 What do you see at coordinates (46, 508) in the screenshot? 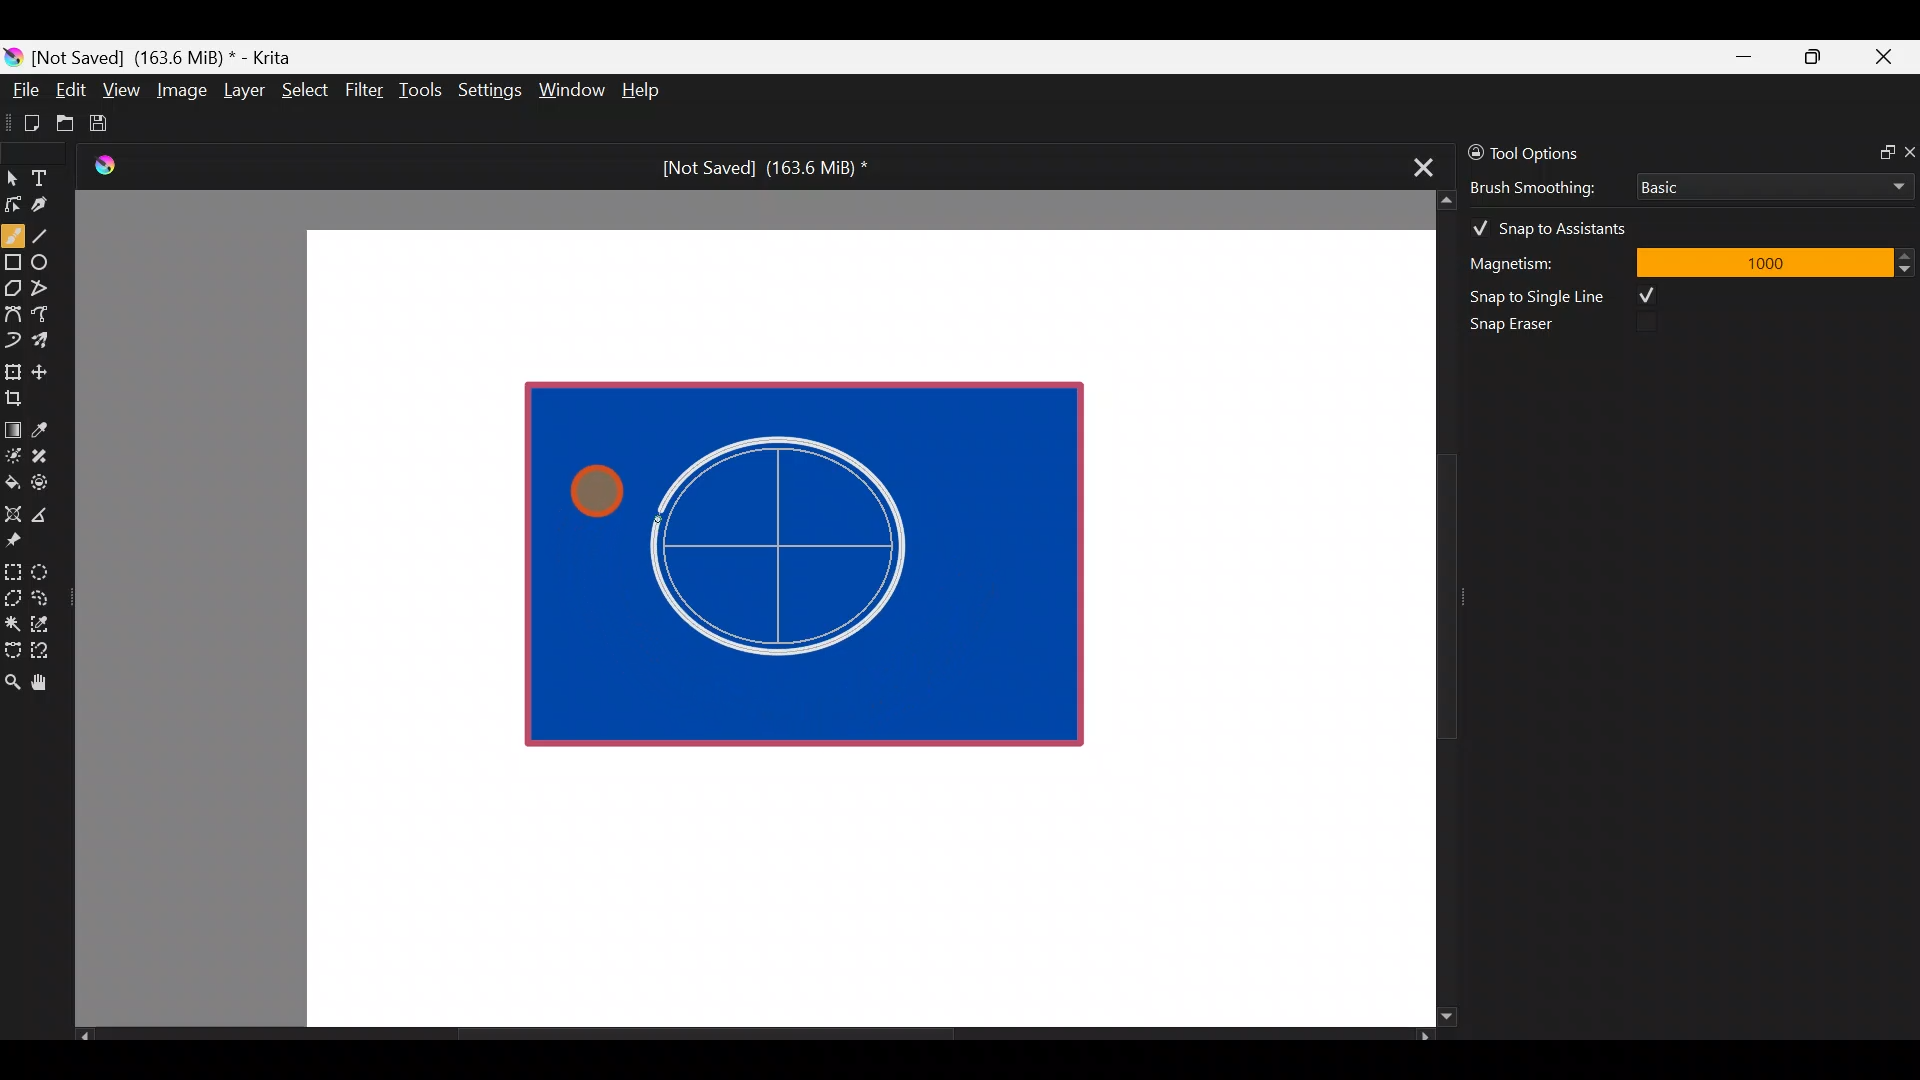
I see `Measure the distance between two points` at bounding box center [46, 508].